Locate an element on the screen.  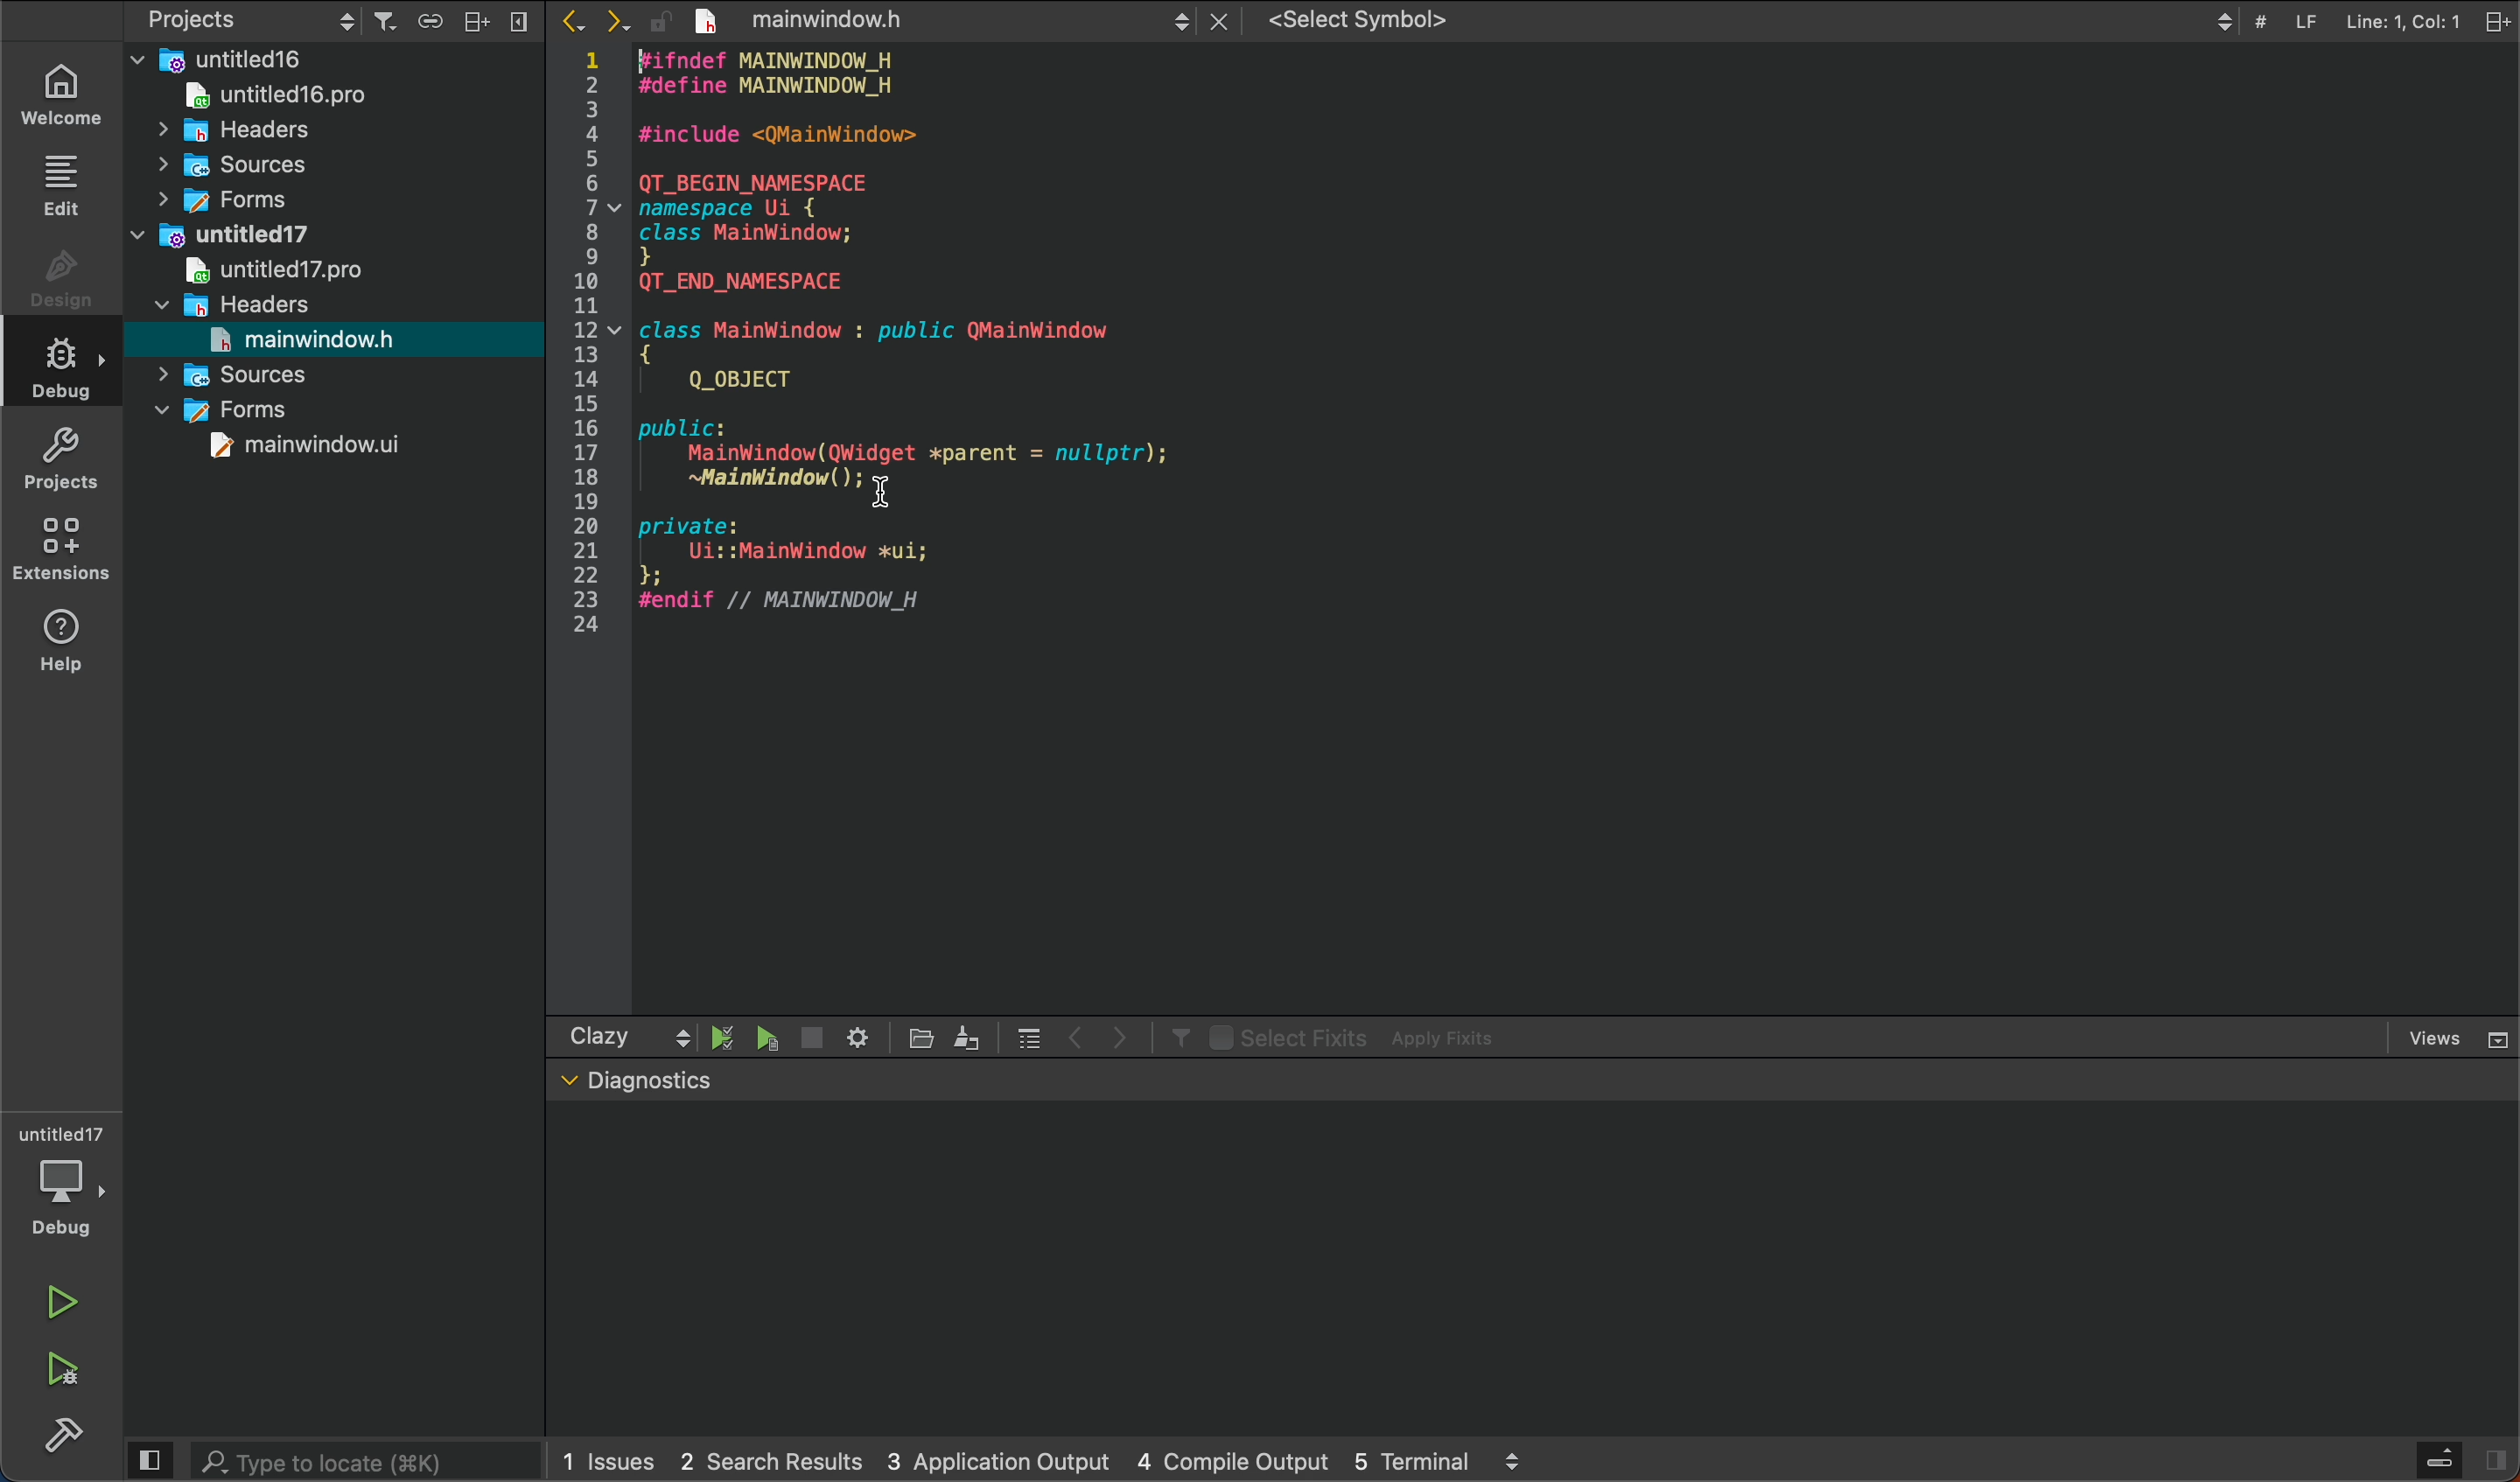
help is located at coordinates (76, 651).